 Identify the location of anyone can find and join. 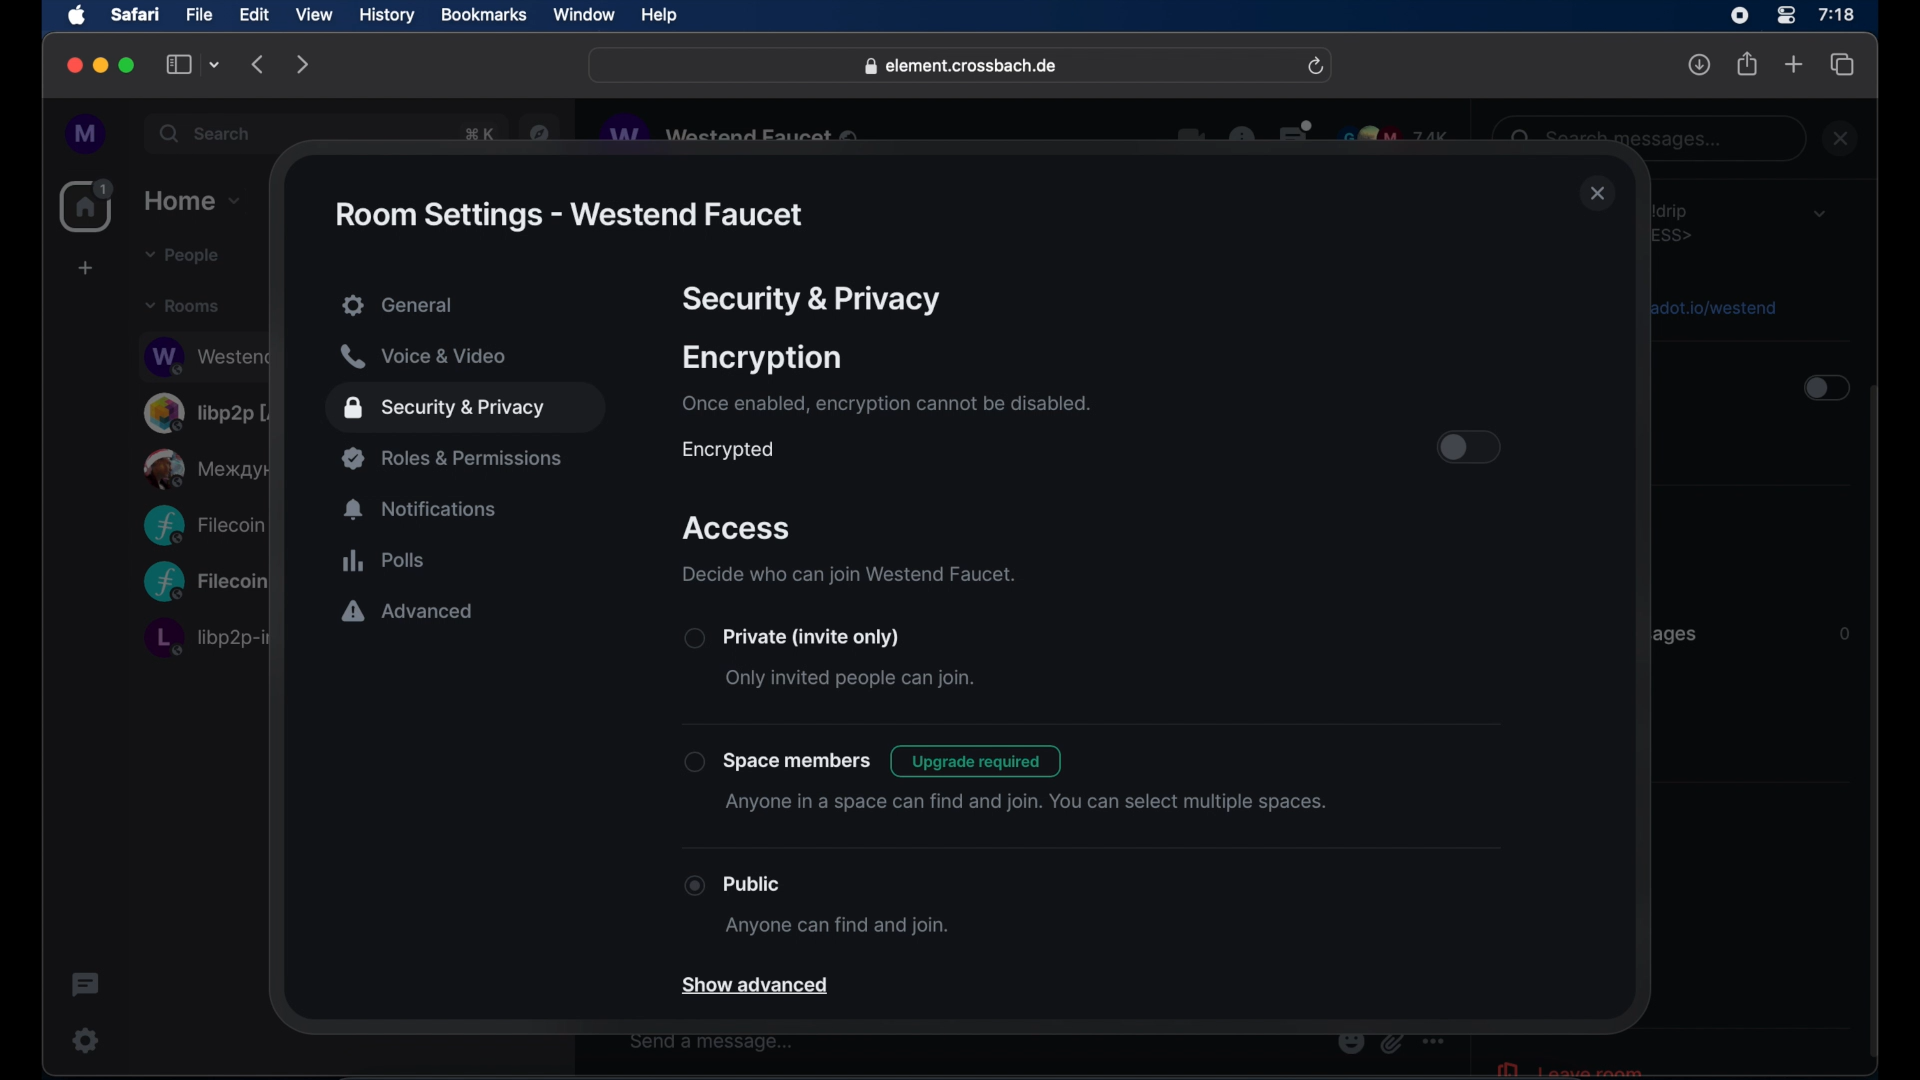
(835, 927).